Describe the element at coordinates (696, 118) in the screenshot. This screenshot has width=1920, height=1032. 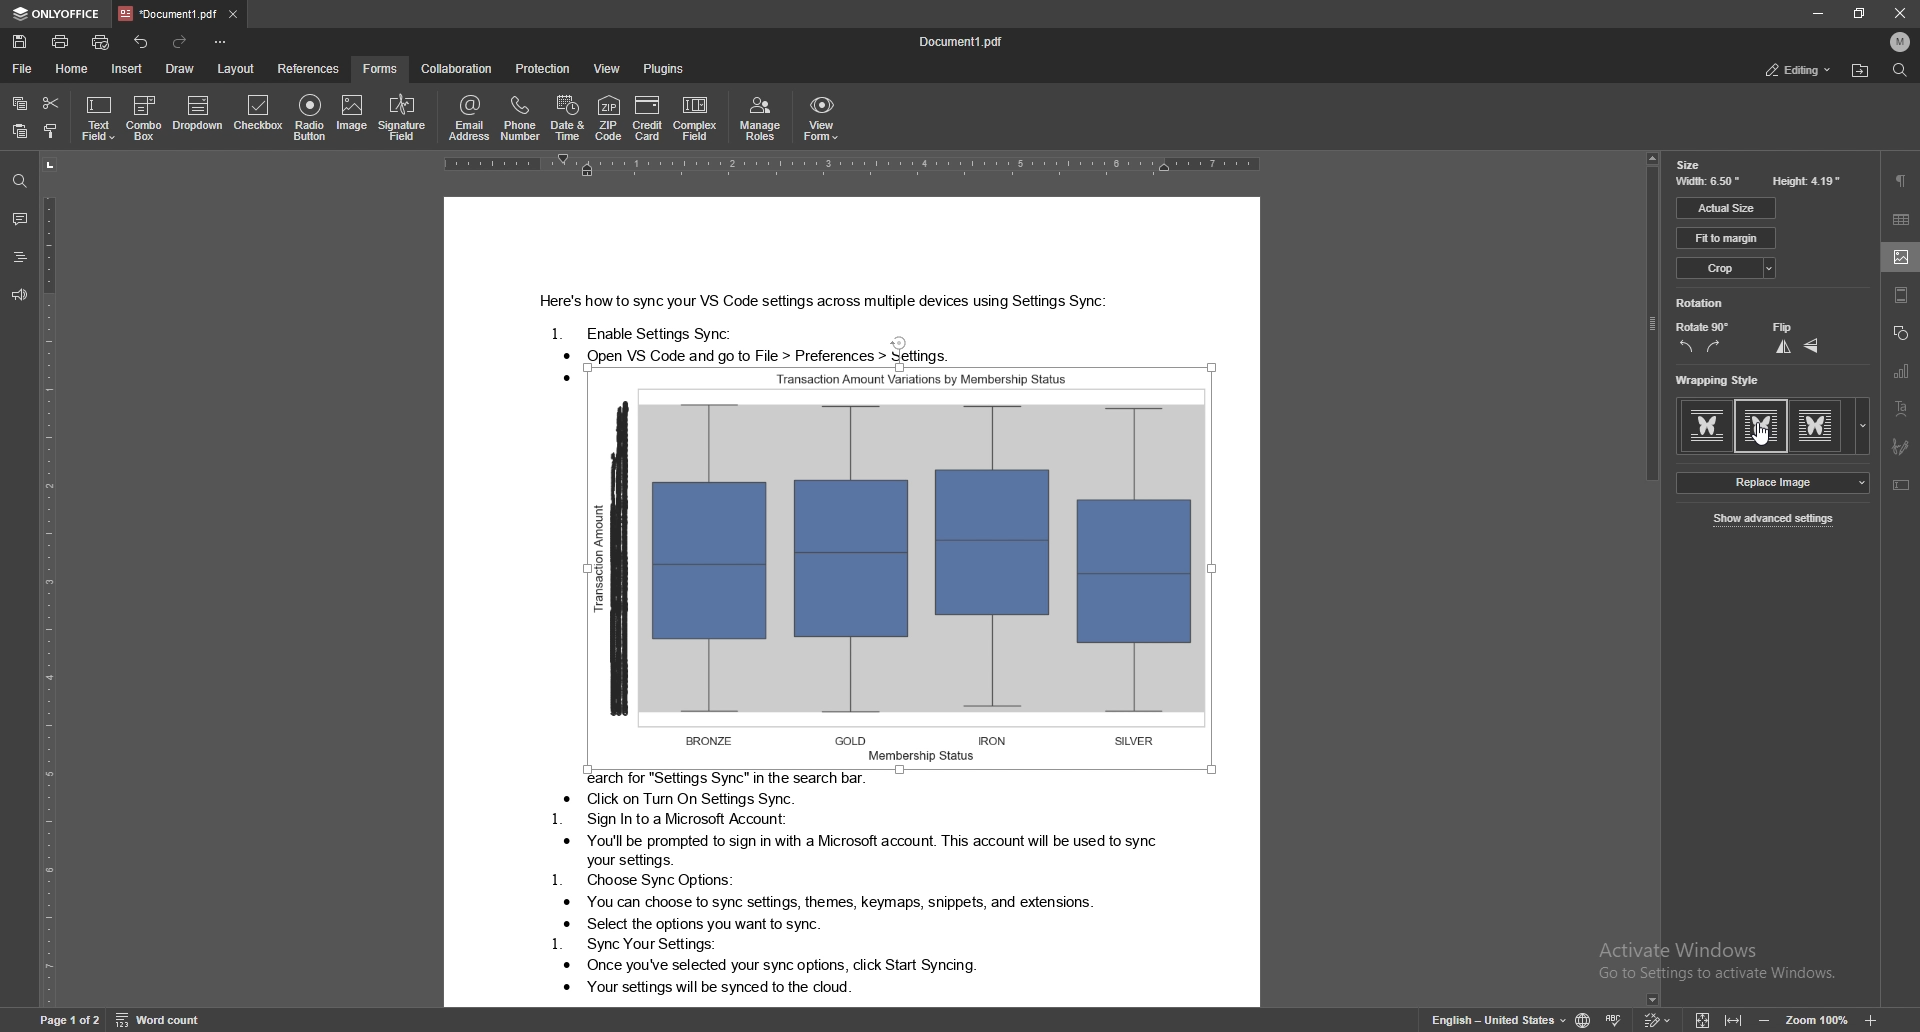
I see `complex field` at that location.